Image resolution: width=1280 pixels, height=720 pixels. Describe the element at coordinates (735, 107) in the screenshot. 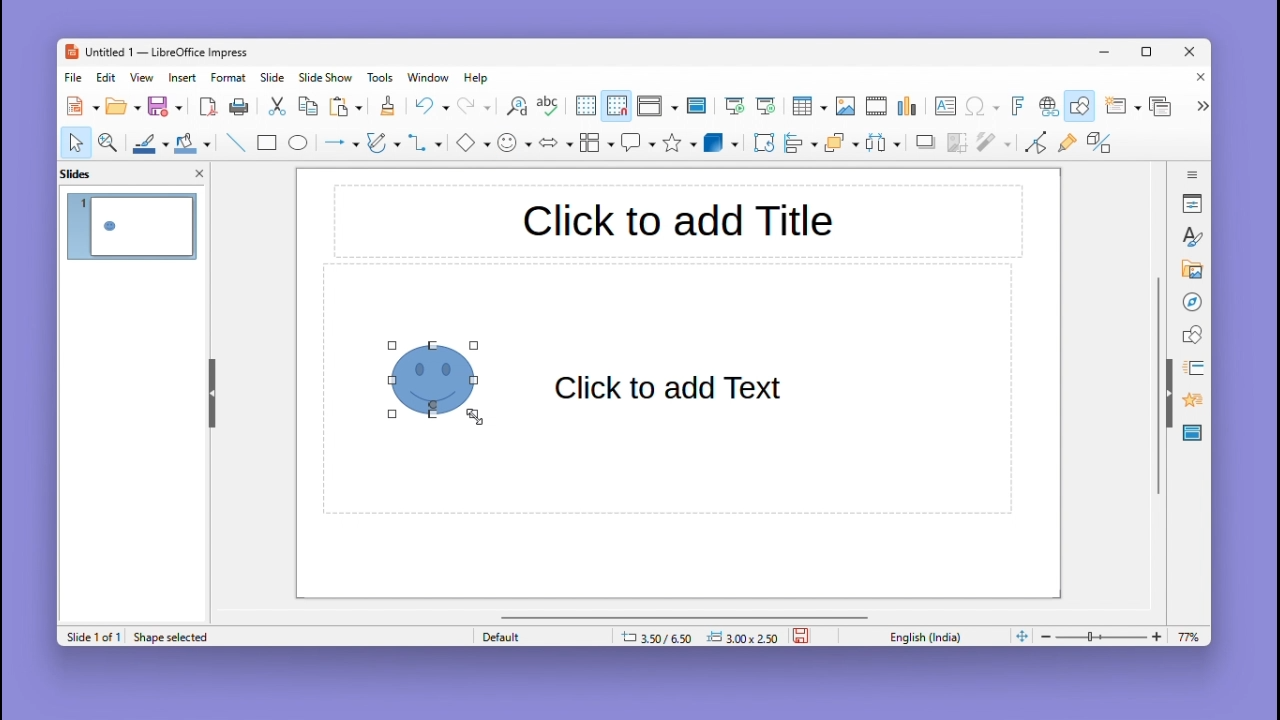

I see `First slide` at that location.